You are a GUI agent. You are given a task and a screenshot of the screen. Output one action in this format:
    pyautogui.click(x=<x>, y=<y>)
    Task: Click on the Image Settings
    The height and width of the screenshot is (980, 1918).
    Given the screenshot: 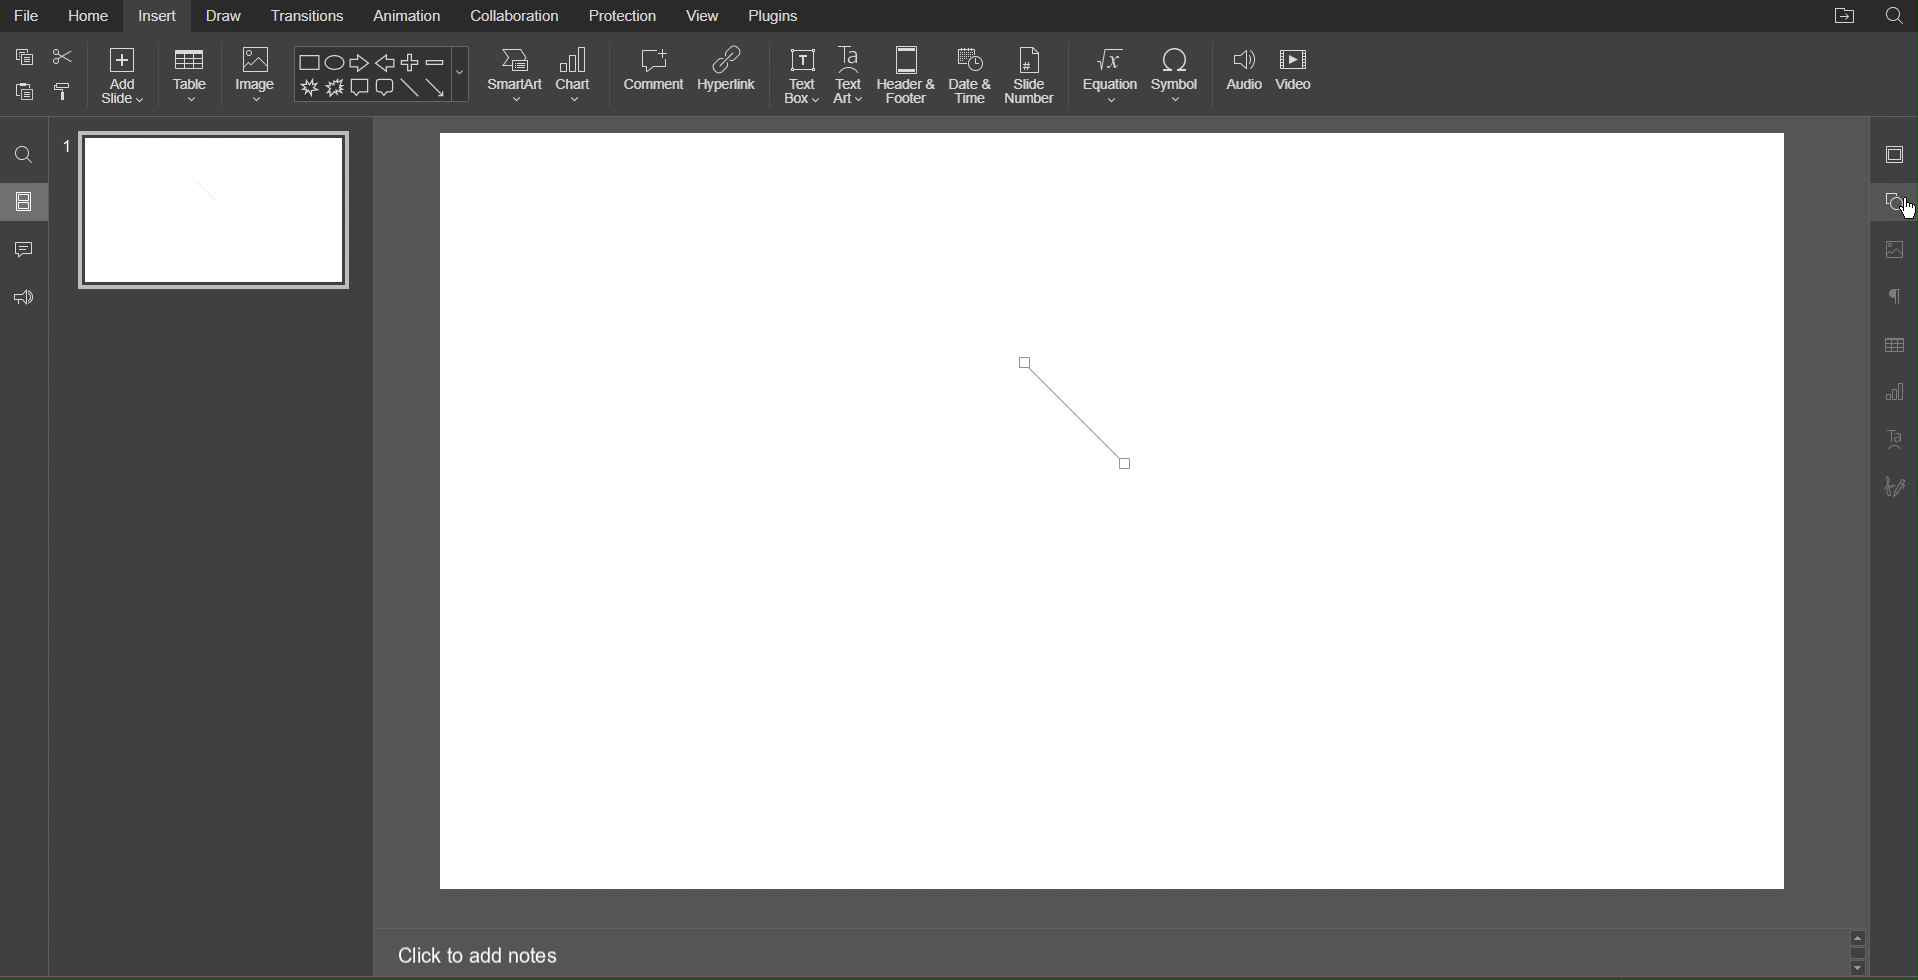 What is the action you would take?
    pyautogui.click(x=1894, y=251)
    